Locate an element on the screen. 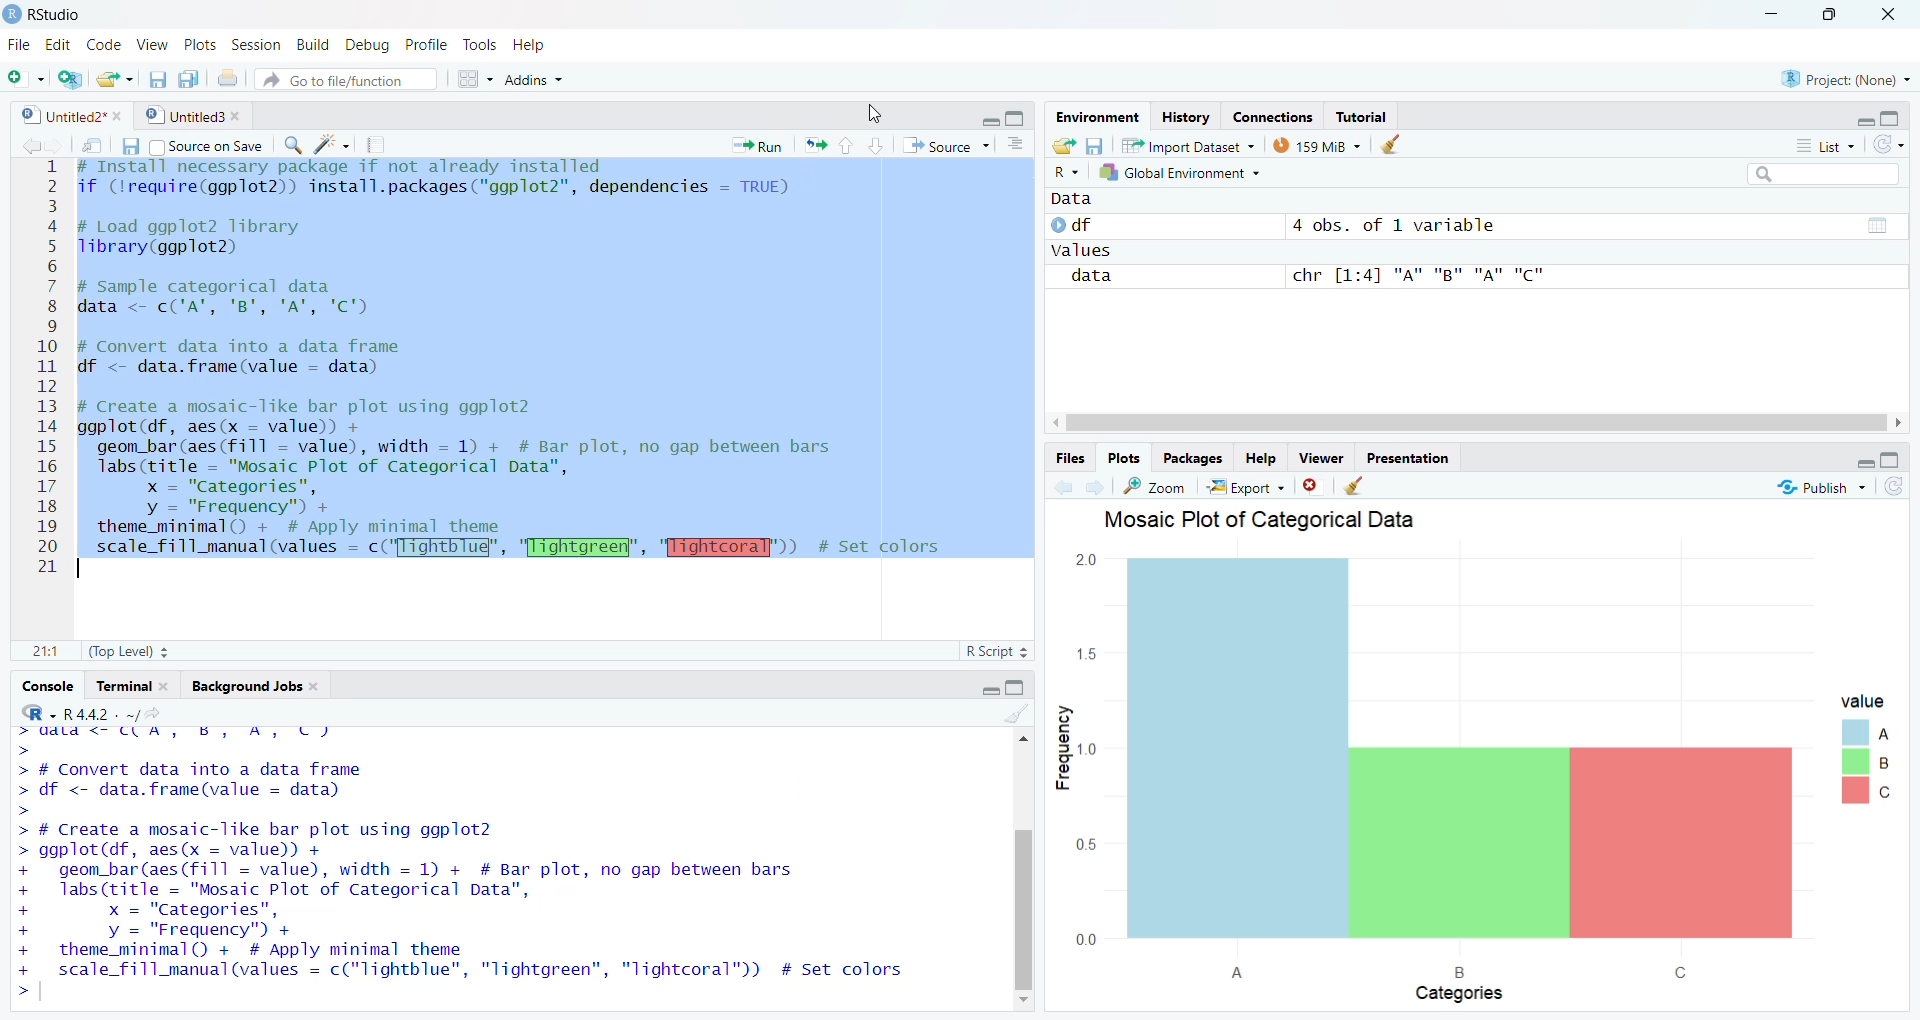 Image resolution: width=1920 pixels, height=1020 pixels. Untitled3 is located at coordinates (196, 116).